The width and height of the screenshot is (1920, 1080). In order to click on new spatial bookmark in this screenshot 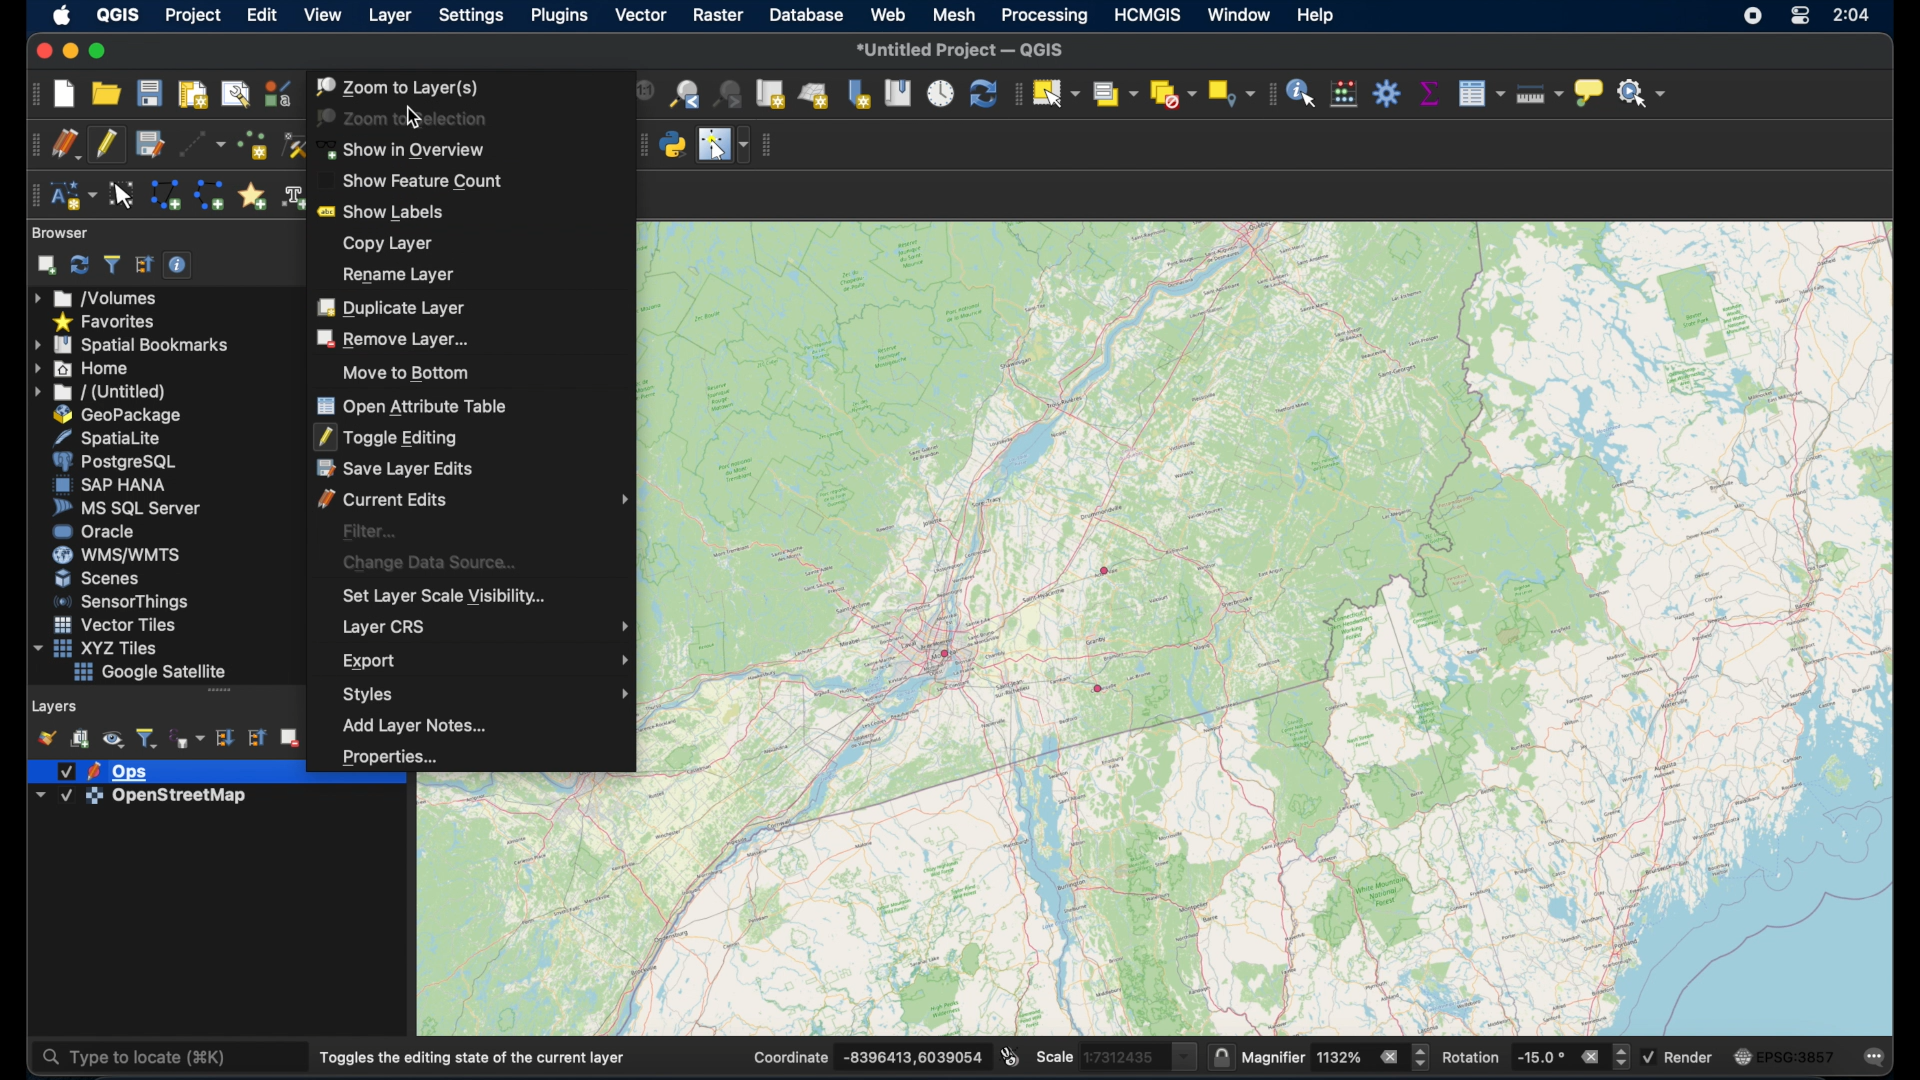, I will do `click(859, 92)`.